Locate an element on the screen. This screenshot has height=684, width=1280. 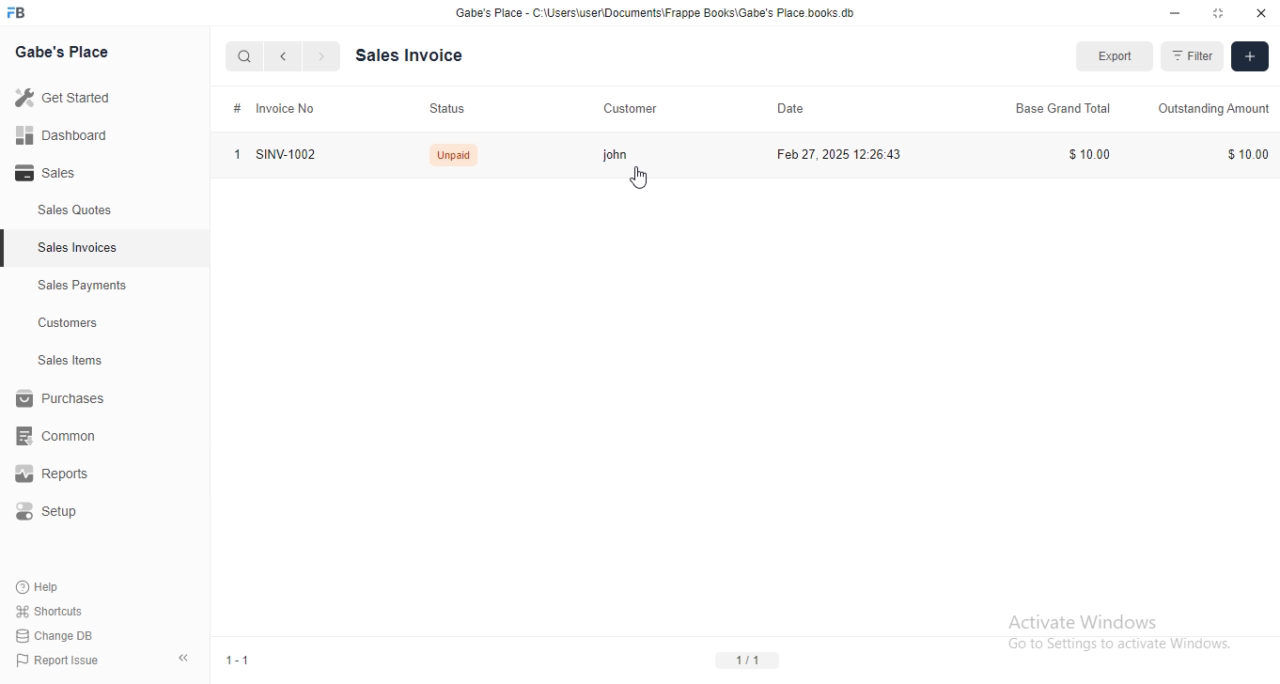
reports is located at coordinates (51, 474).